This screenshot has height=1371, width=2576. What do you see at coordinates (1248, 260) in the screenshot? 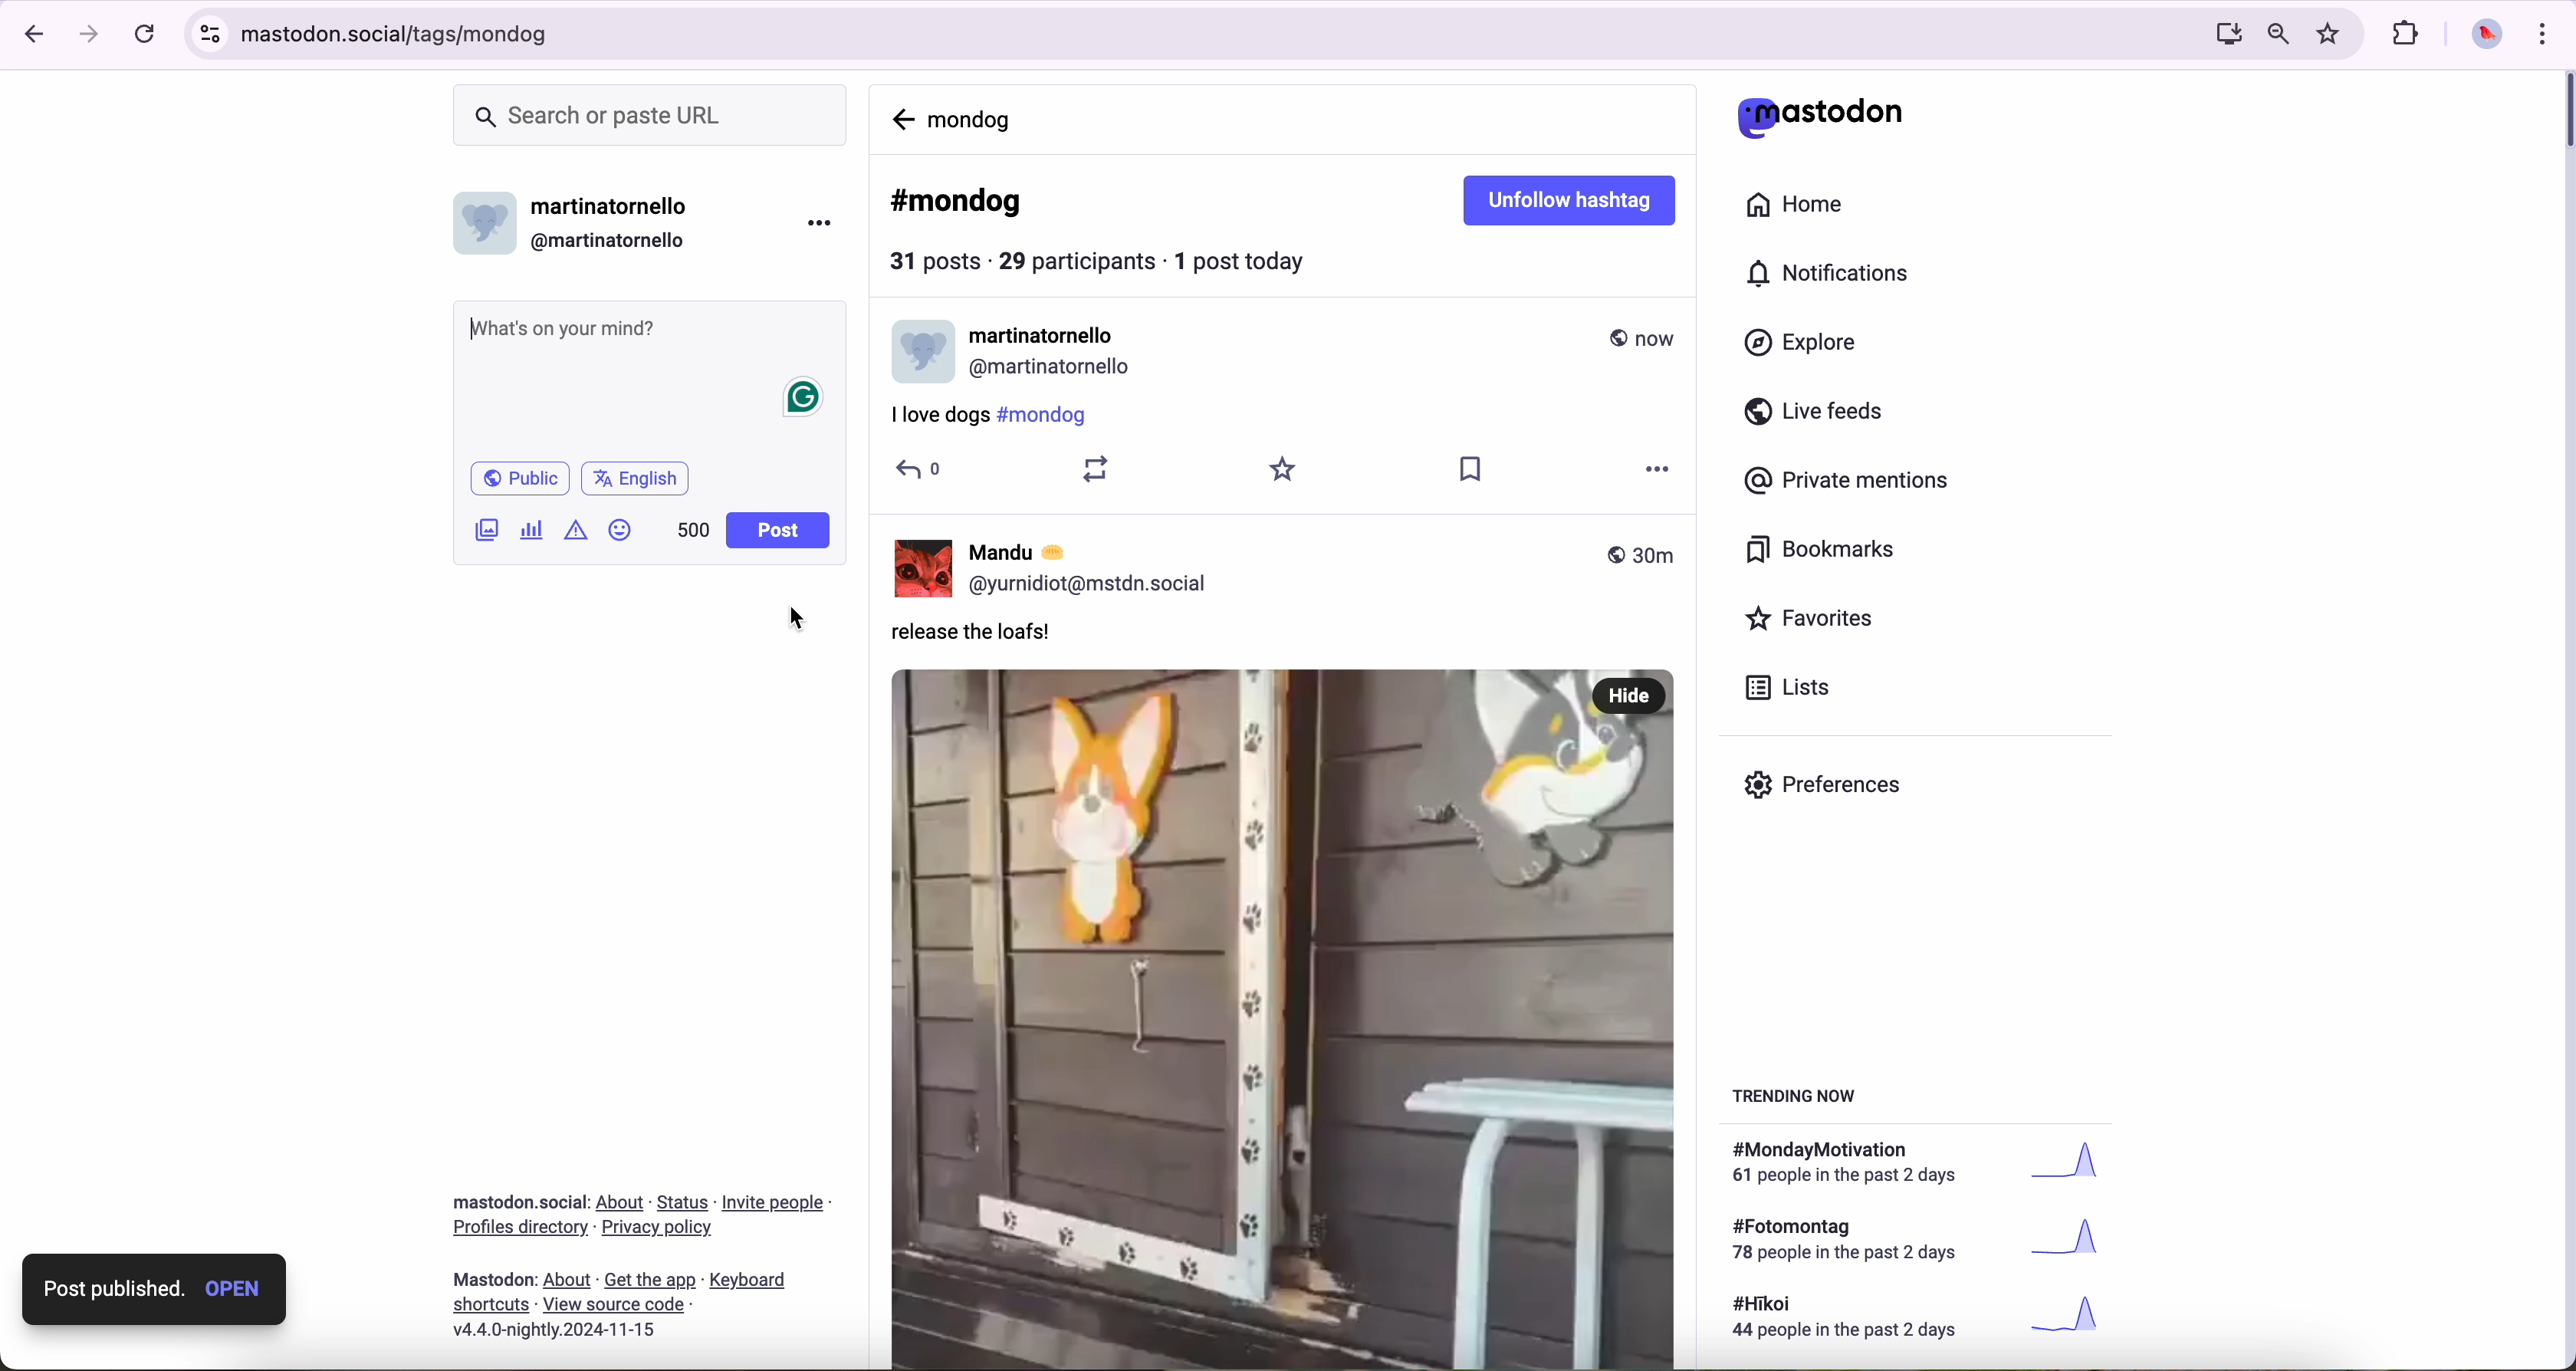
I see `1 post today` at bounding box center [1248, 260].